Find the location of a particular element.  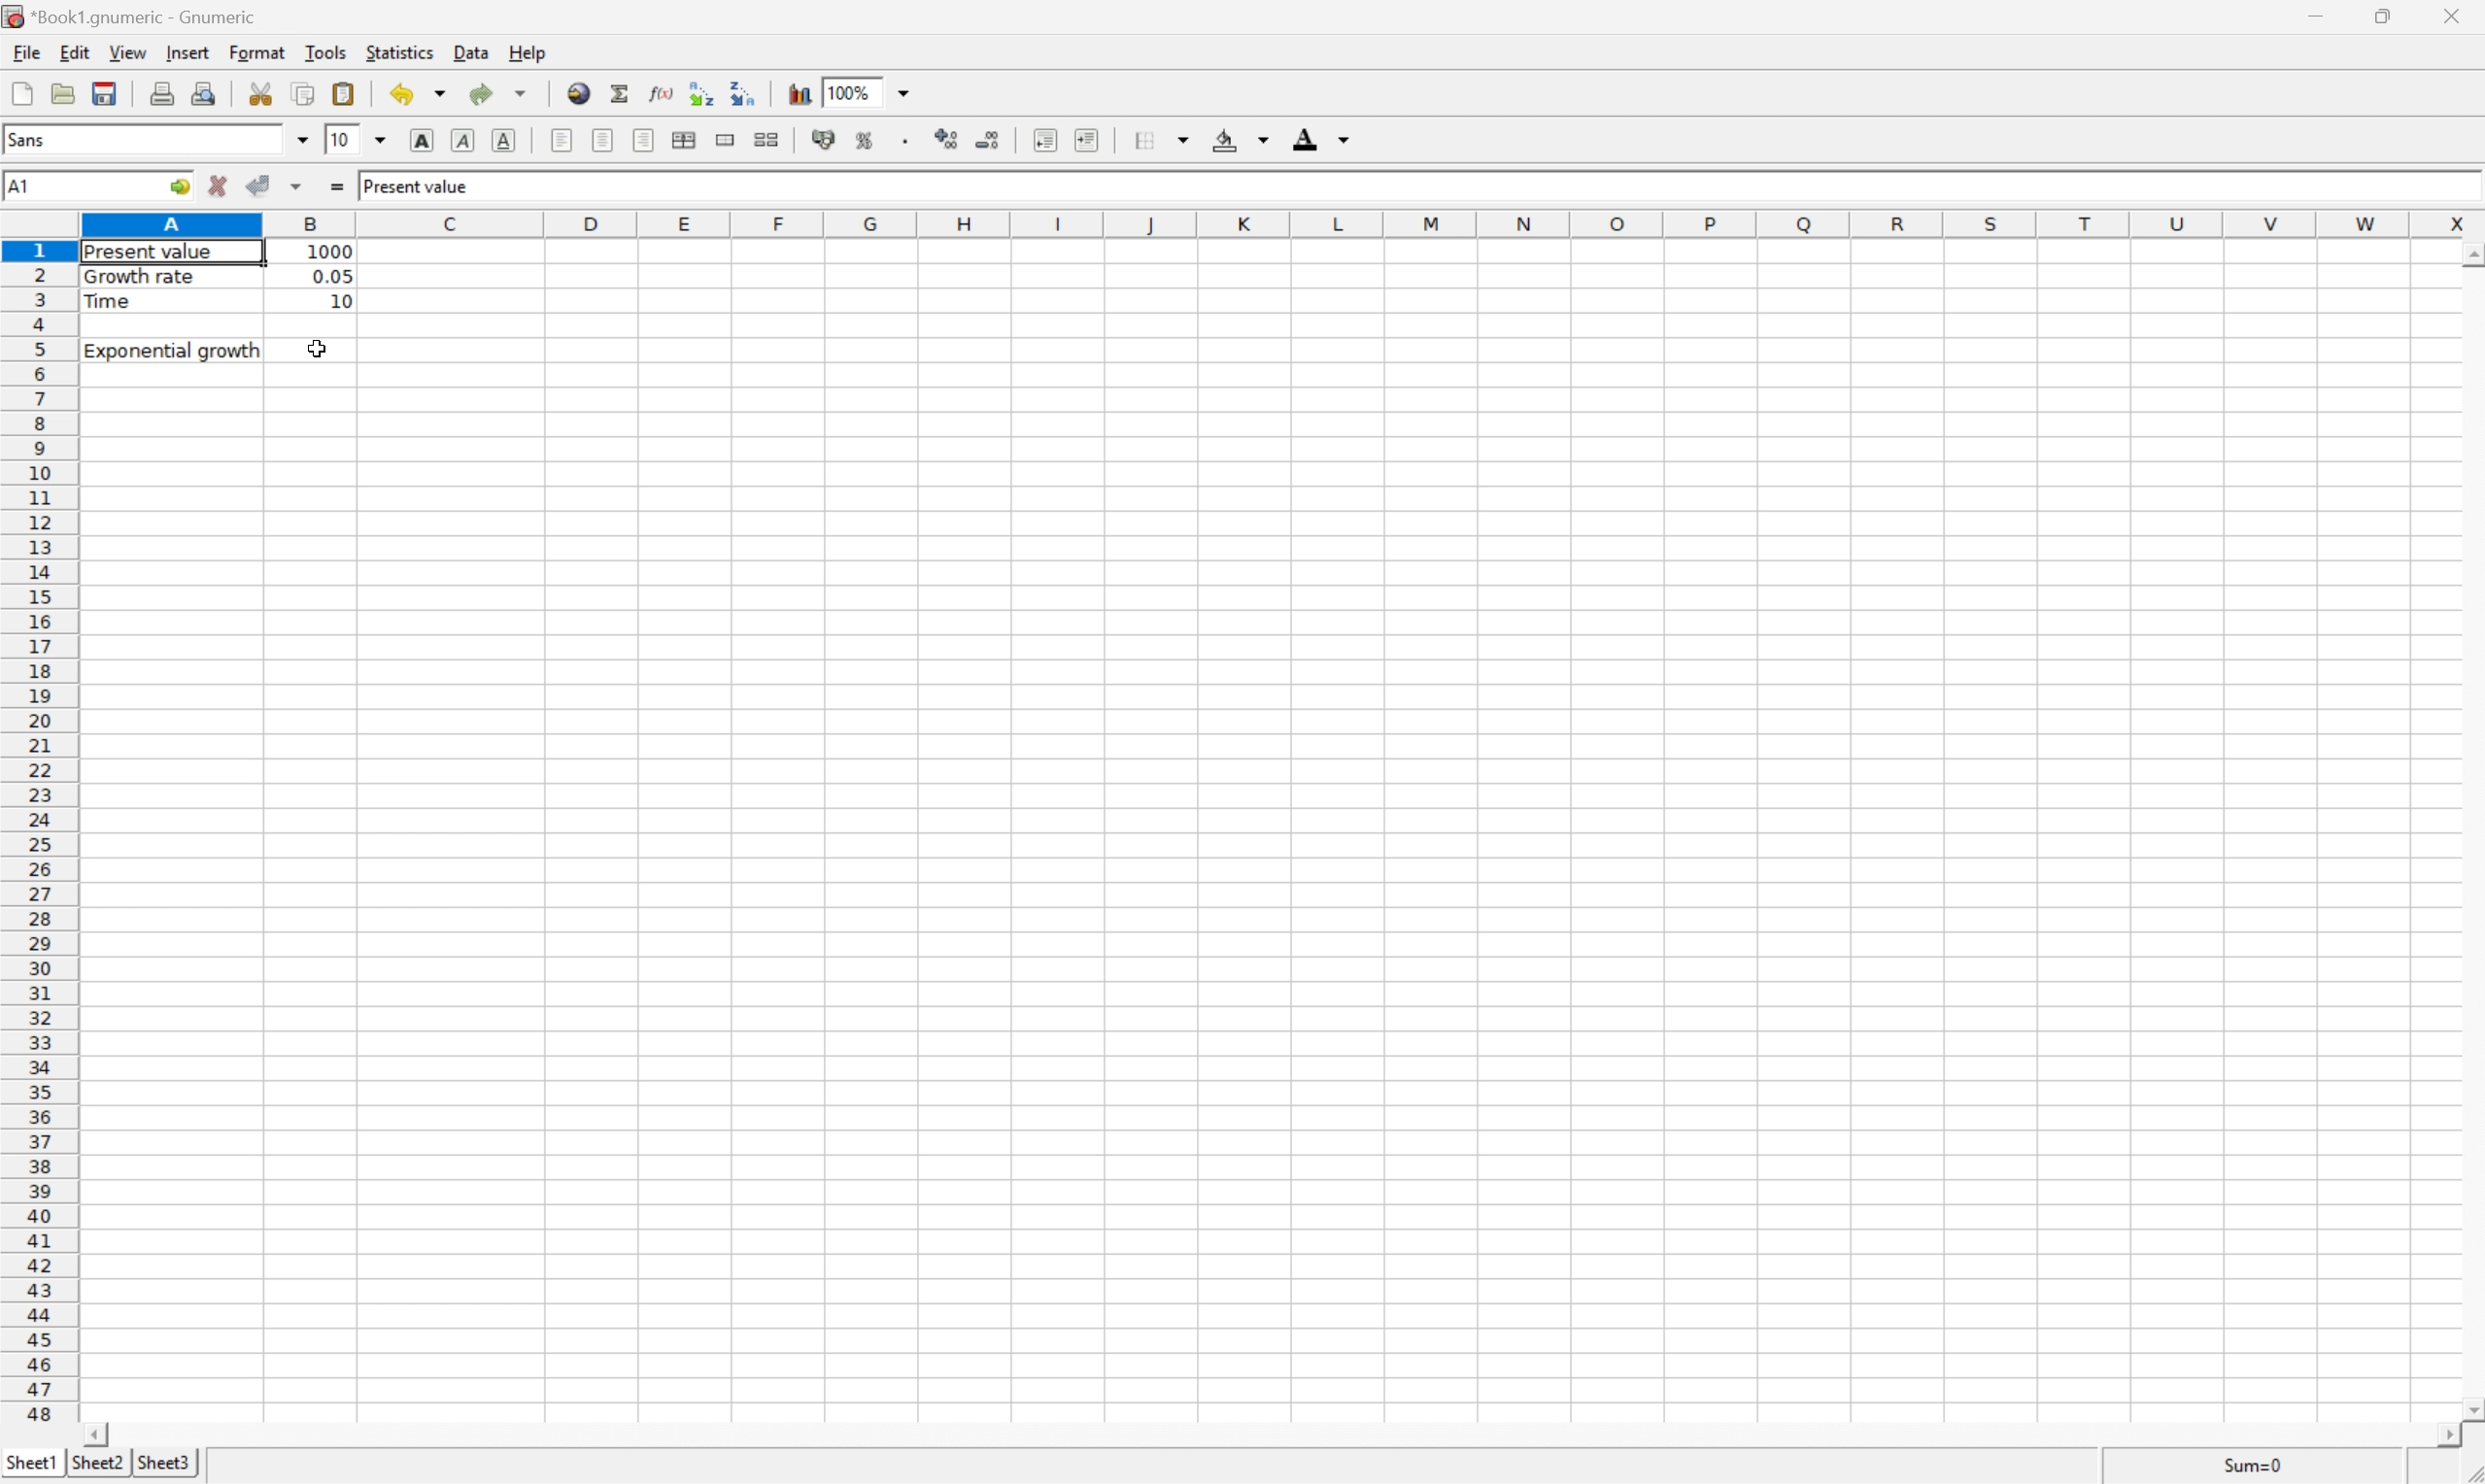

10 is located at coordinates (337, 303).